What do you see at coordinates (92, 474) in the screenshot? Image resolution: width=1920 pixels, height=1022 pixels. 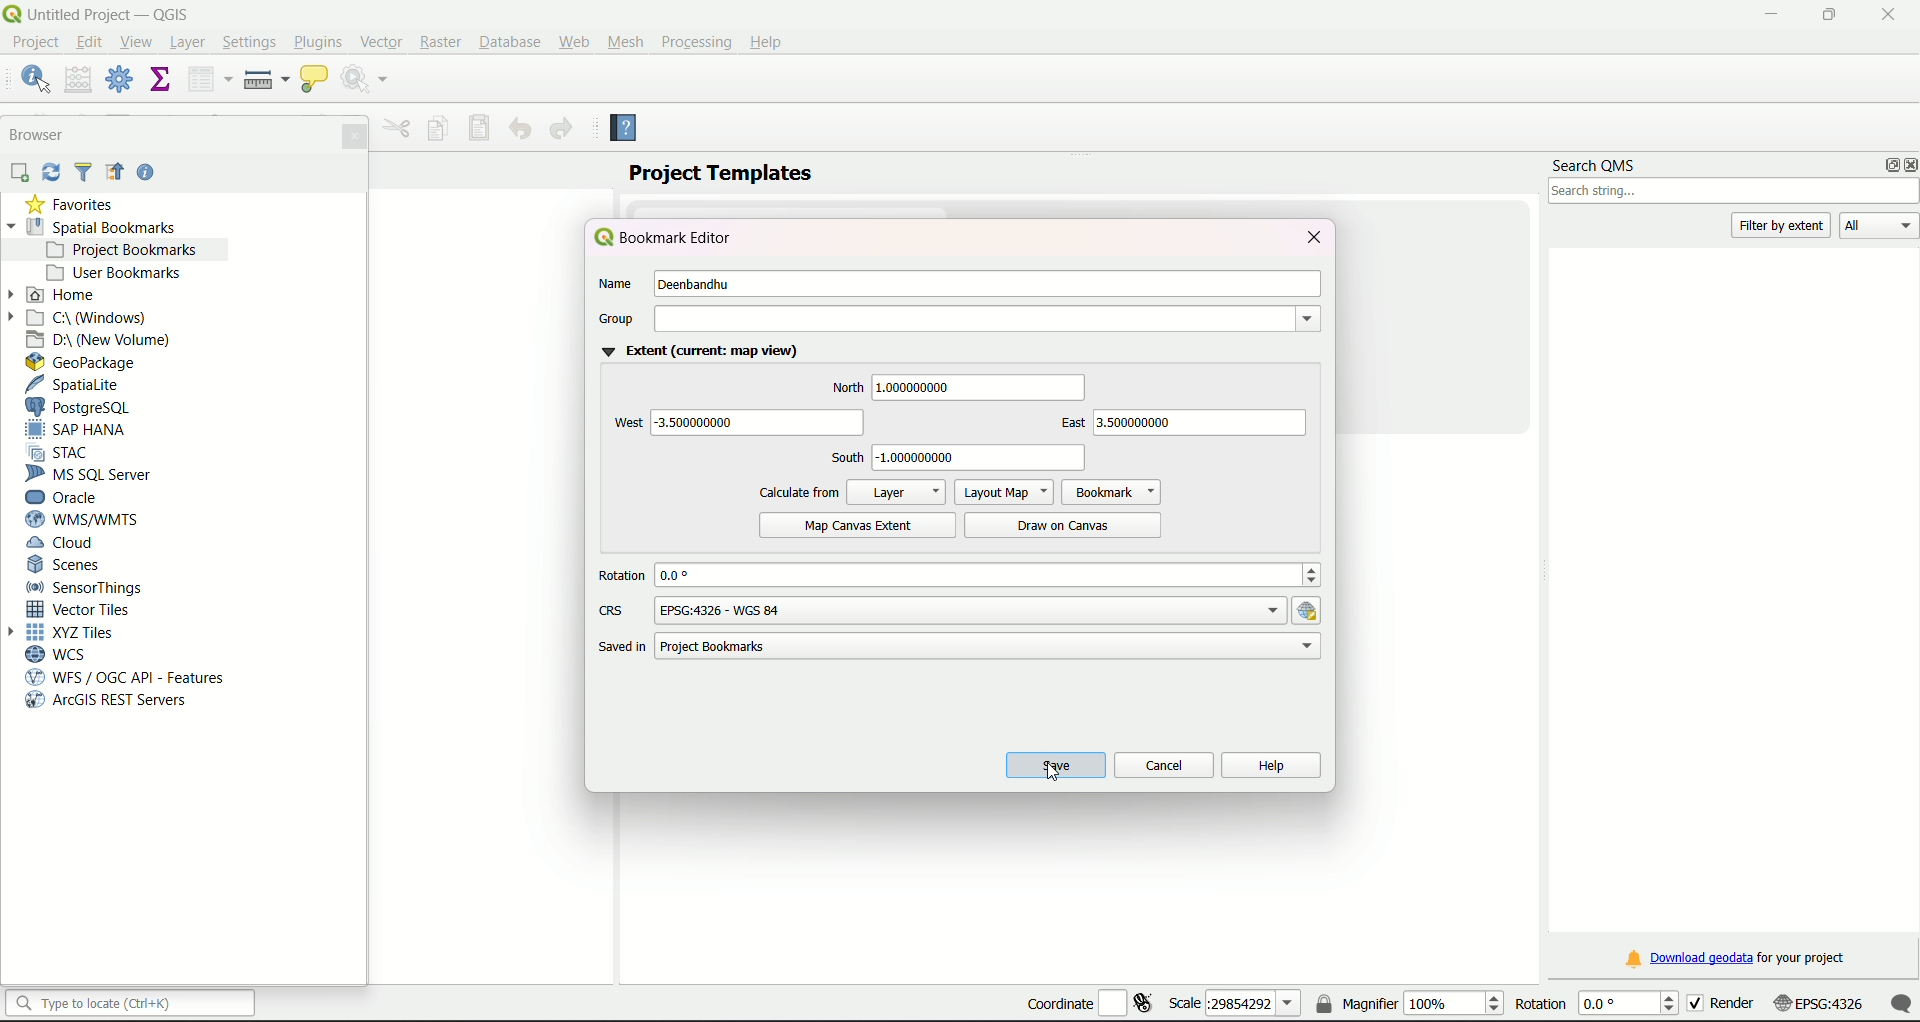 I see `MS SQL Server` at bounding box center [92, 474].